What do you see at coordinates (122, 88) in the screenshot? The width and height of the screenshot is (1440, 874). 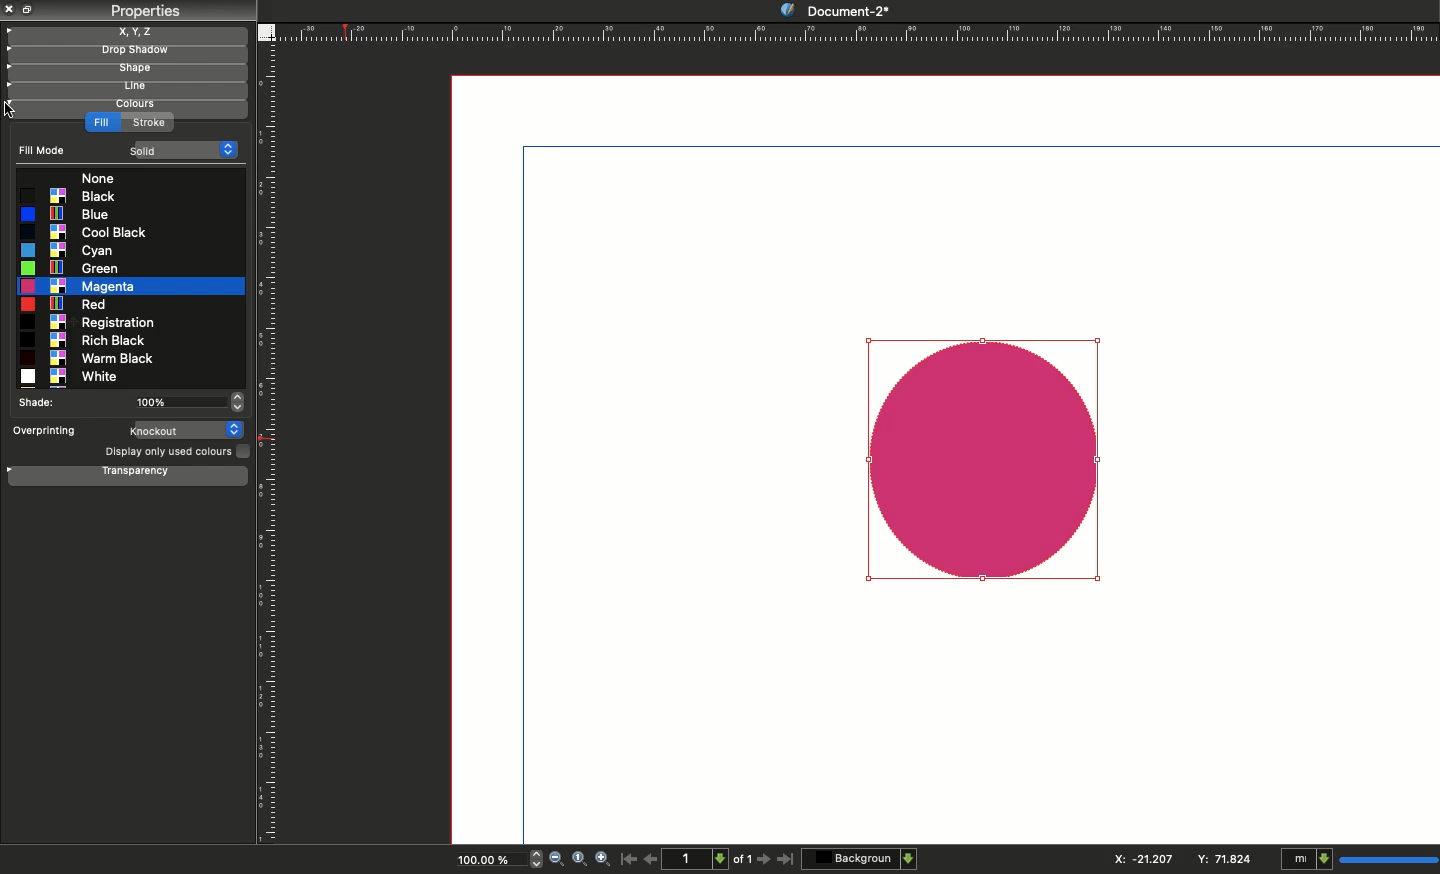 I see `Line` at bounding box center [122, 88].